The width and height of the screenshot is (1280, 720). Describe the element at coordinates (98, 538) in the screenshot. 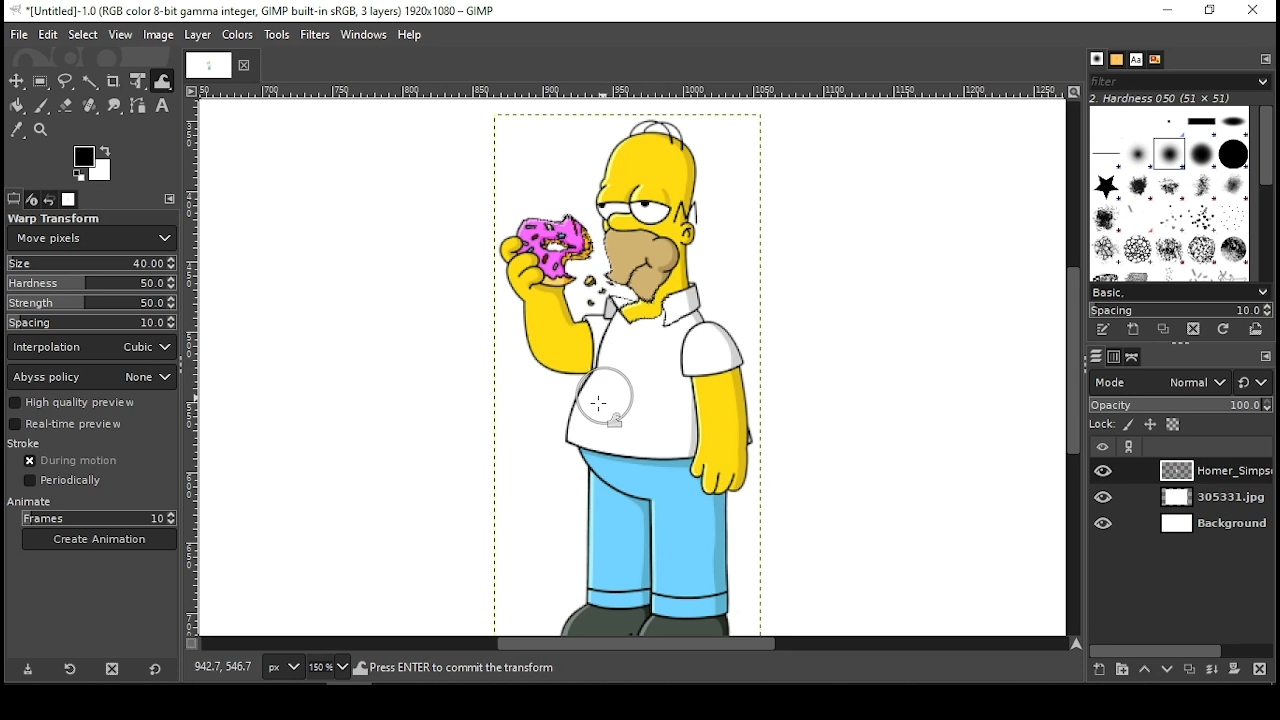

I see `create animation` at that location.